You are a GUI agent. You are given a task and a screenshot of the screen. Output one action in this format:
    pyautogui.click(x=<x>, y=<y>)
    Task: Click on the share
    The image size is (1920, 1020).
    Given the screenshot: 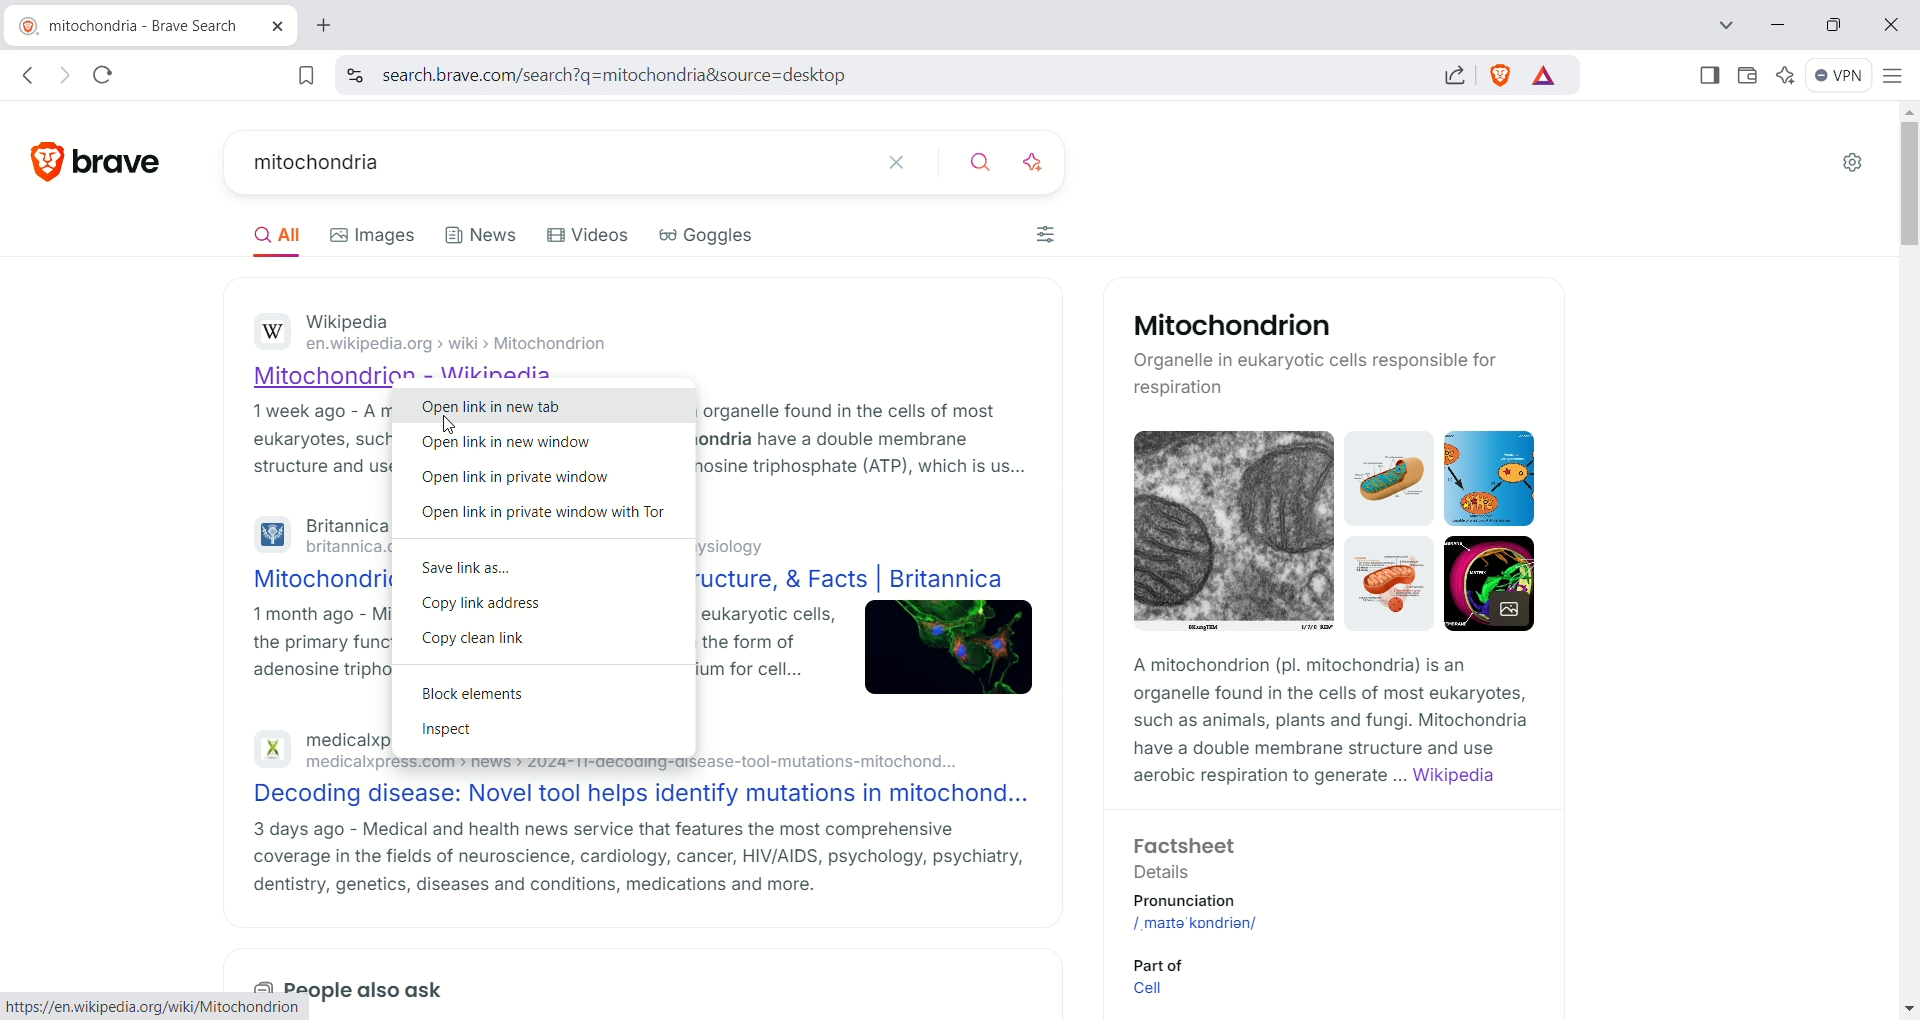 What is the action you would take?
    pyautogui.click(x=1455, y=76)
    